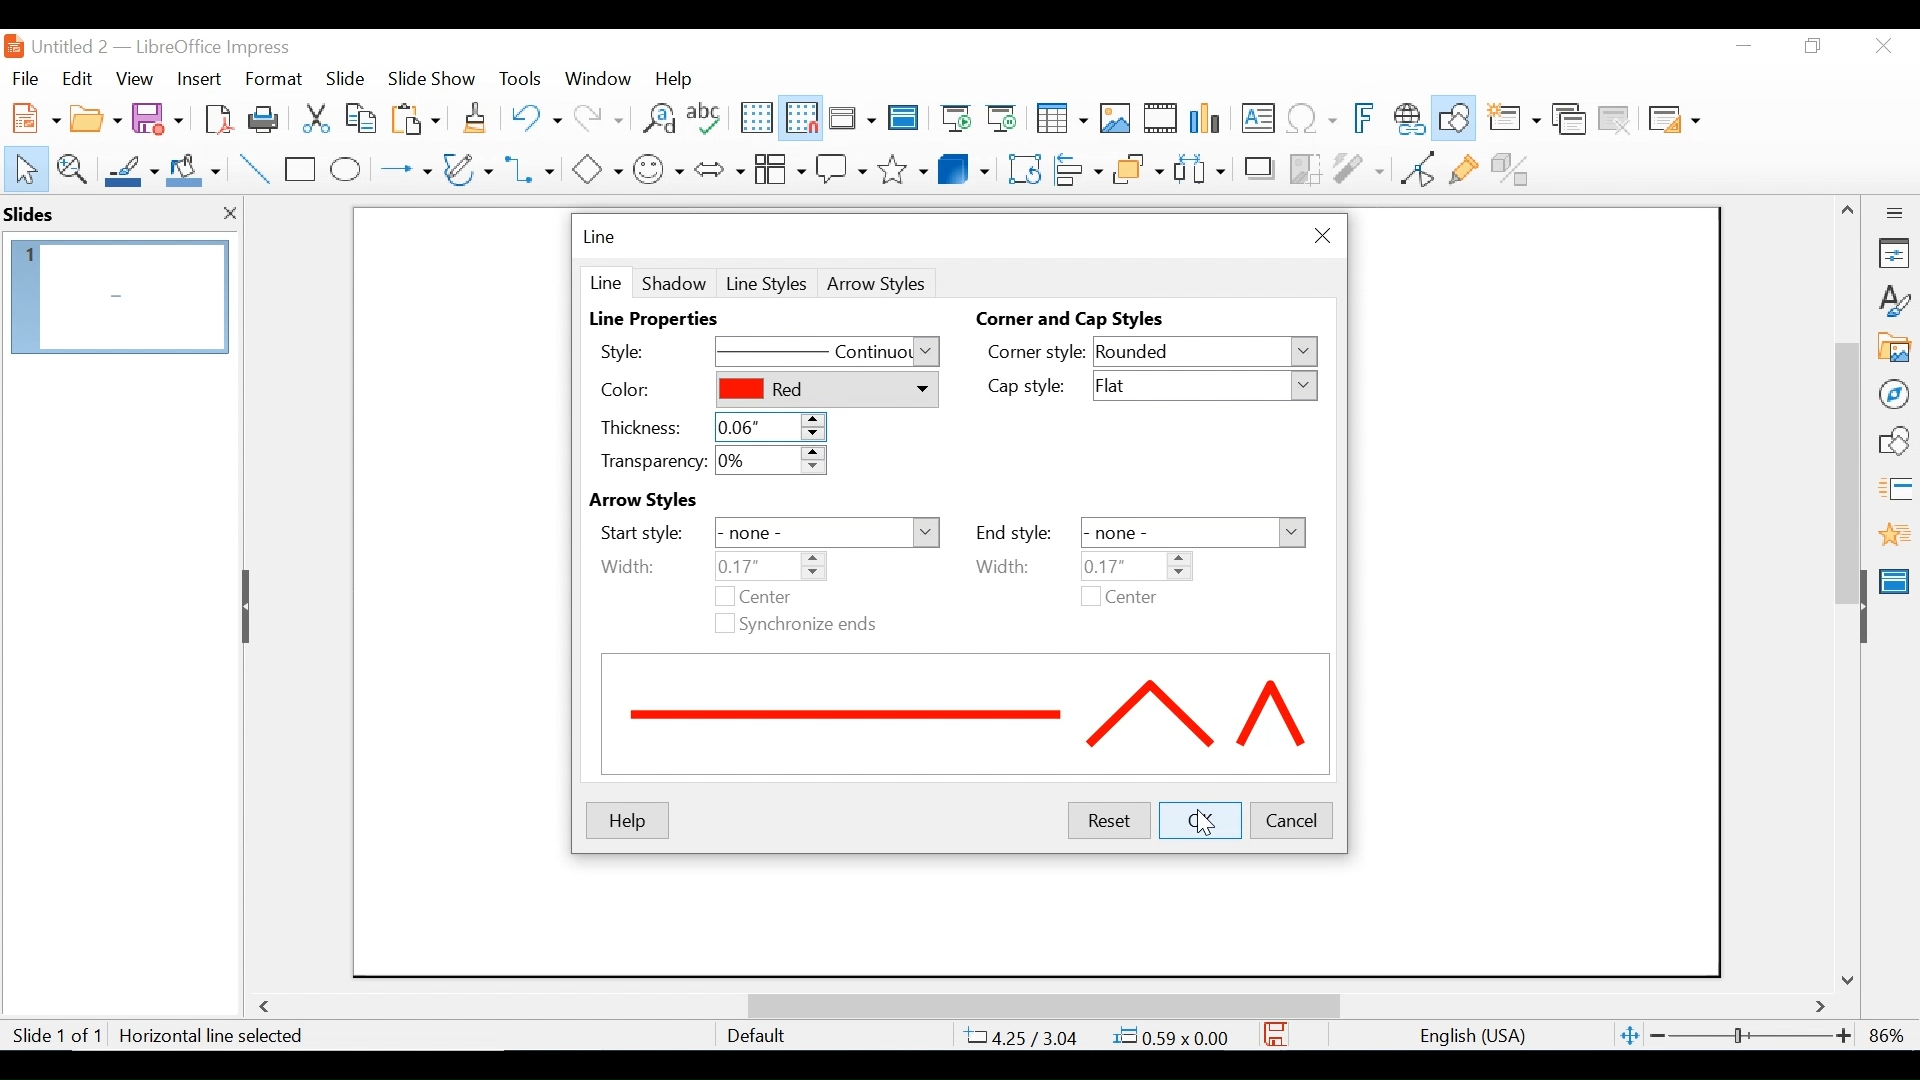  What do you see at coordinates (1042, 1005) in the screenshot?
I see `Horizontal Scrollbar` at bounding box center [1042, 1005].